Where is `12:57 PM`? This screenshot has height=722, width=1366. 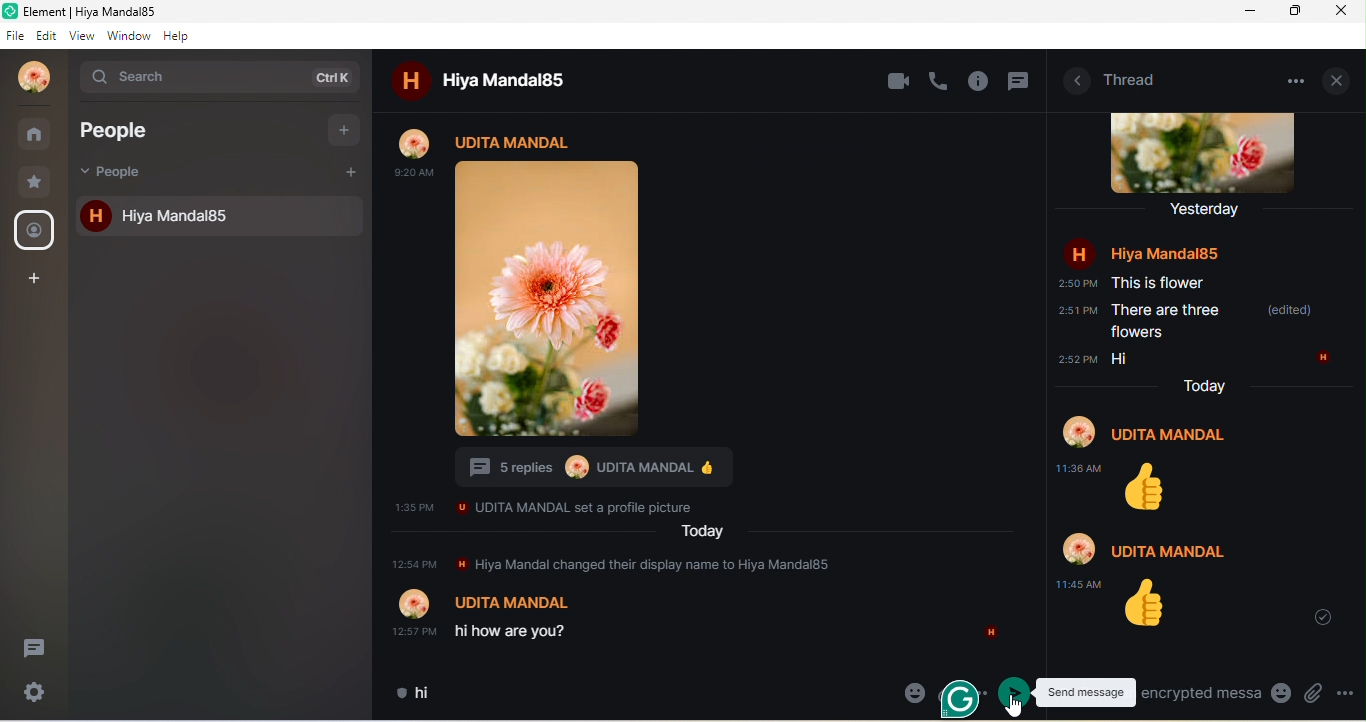 12:57 PM is located at coordinates (413, 564).